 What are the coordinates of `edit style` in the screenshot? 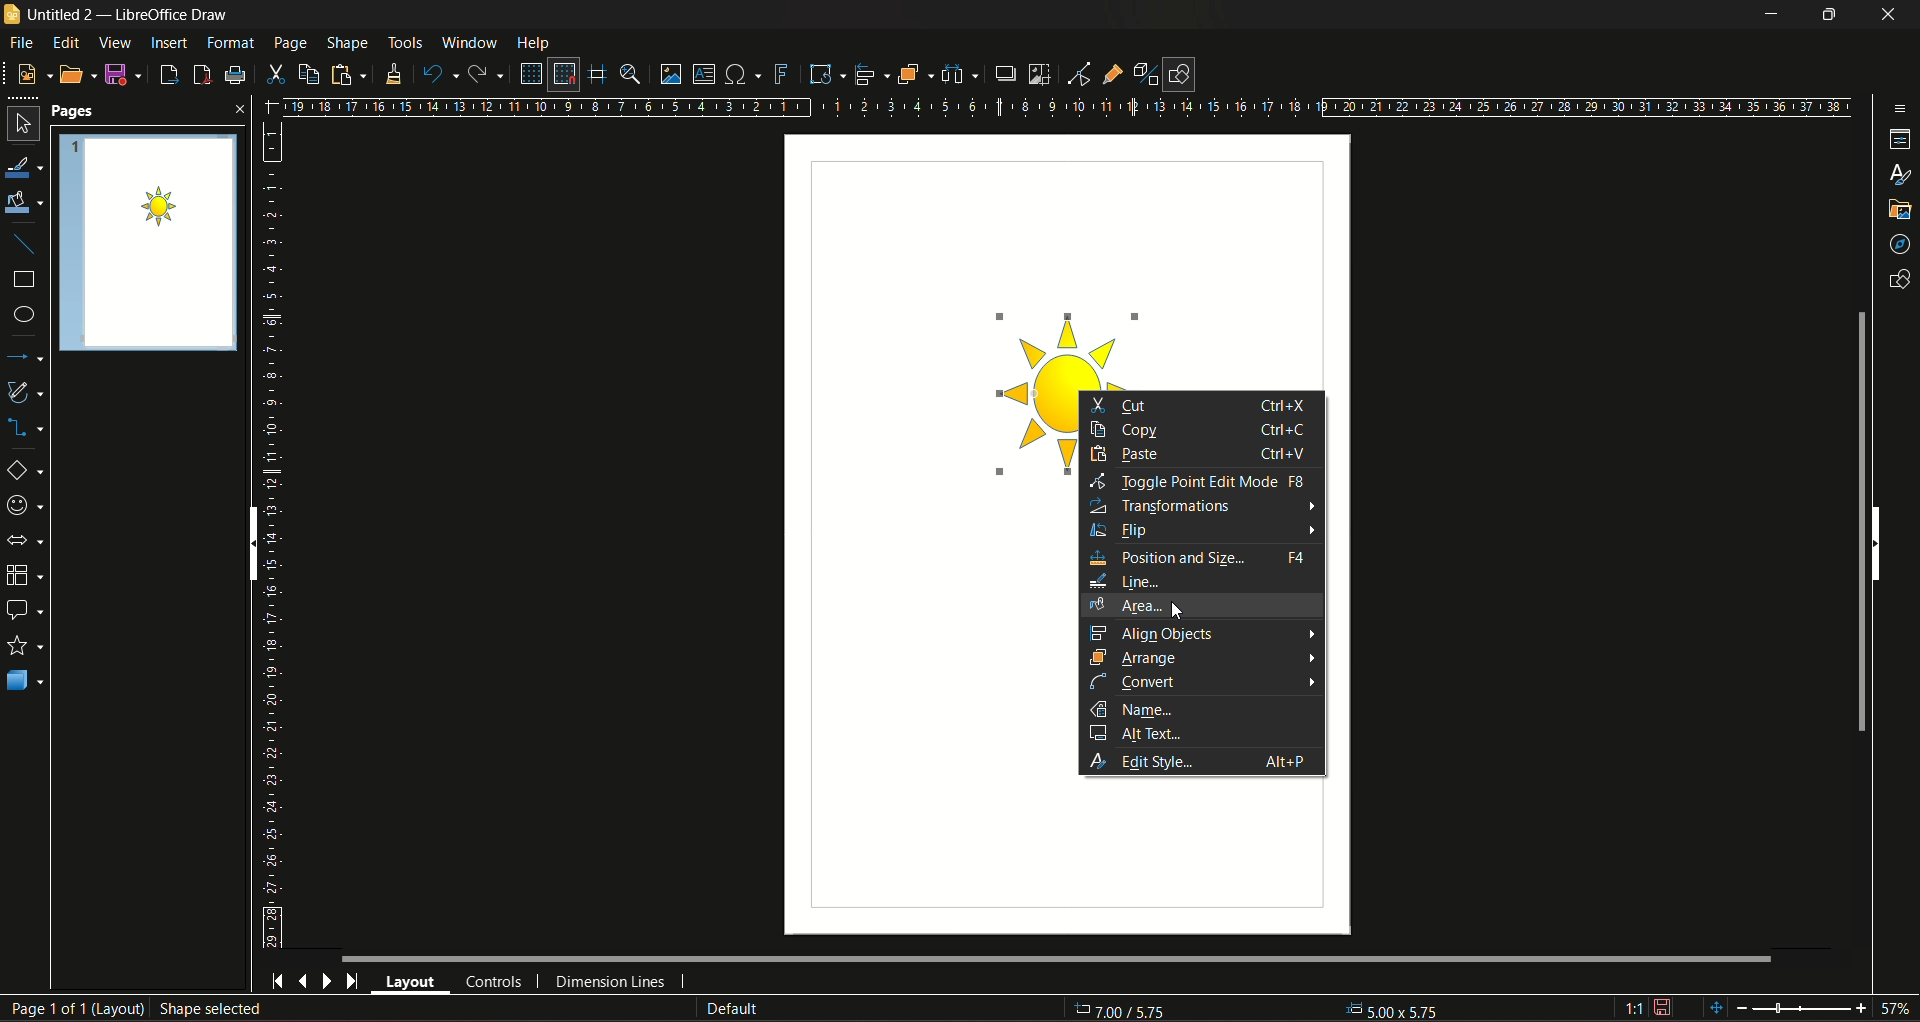 It's located at (1150, 761).